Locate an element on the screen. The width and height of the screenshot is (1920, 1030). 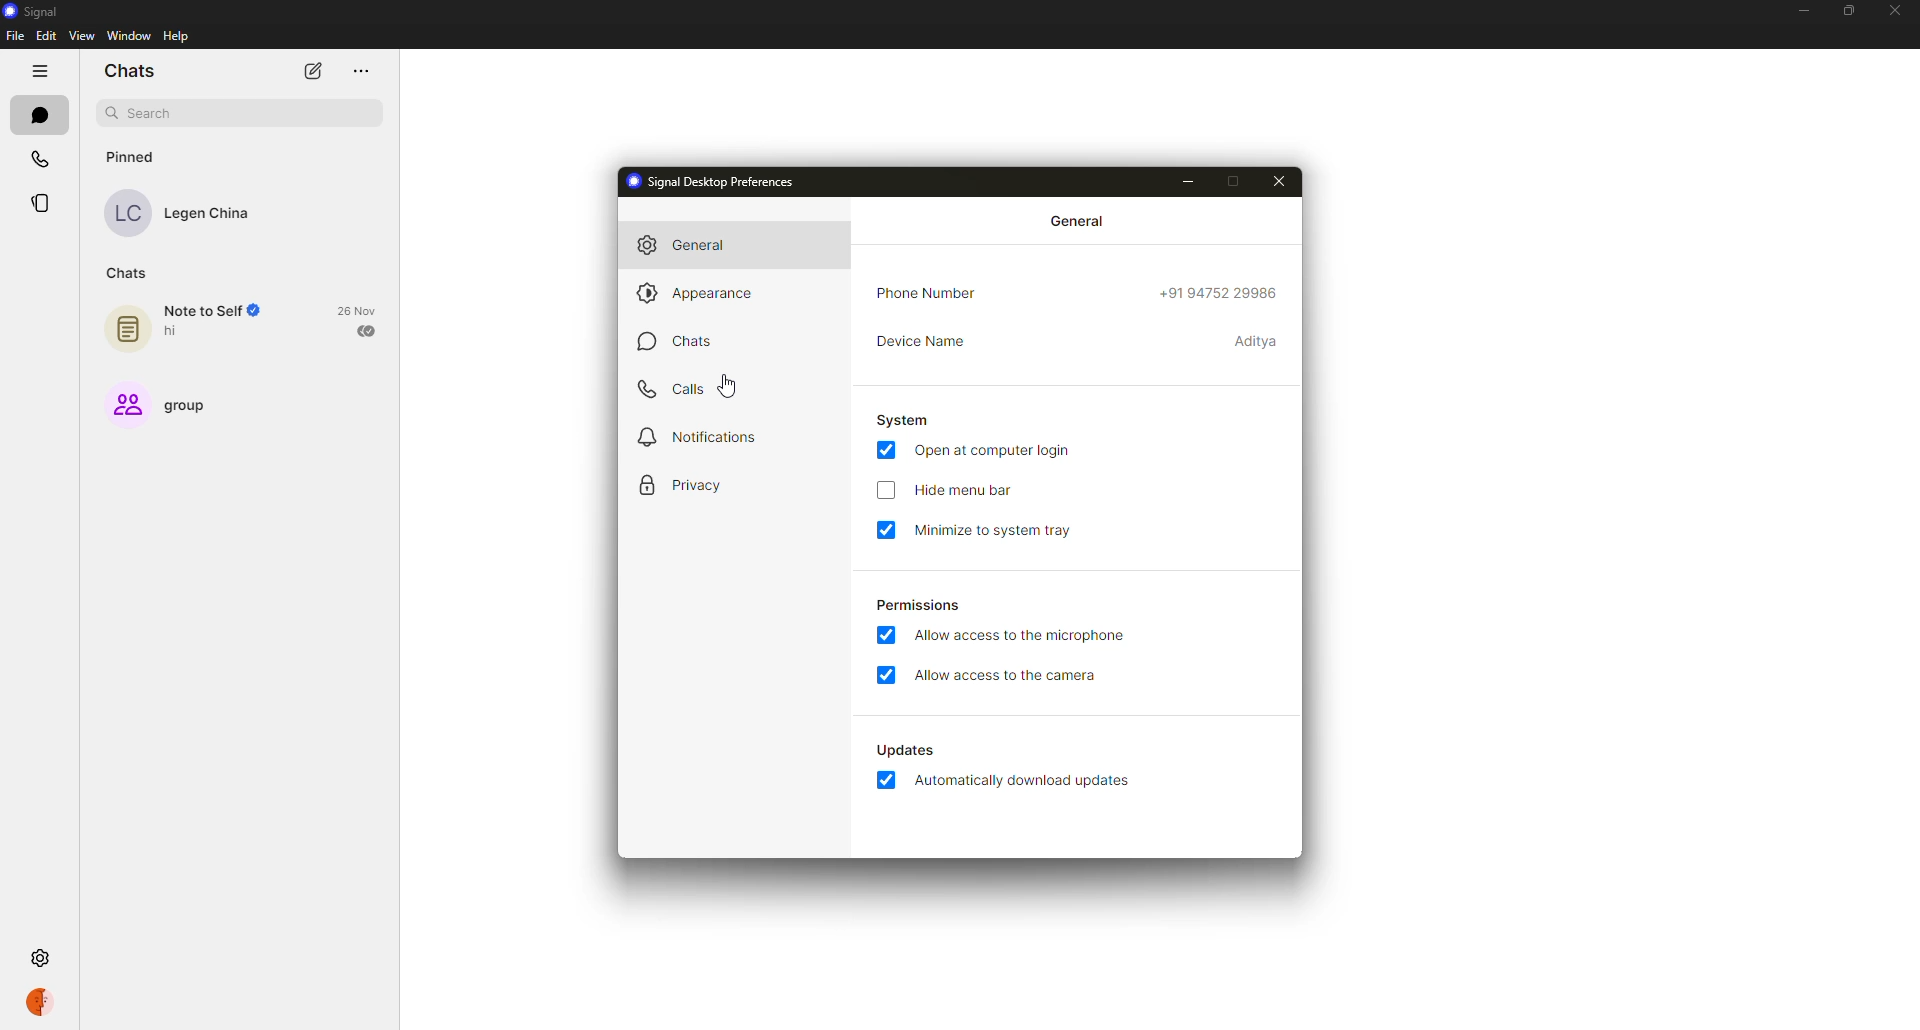
+91 94752 29986 is located at coordinates (1219, 292).